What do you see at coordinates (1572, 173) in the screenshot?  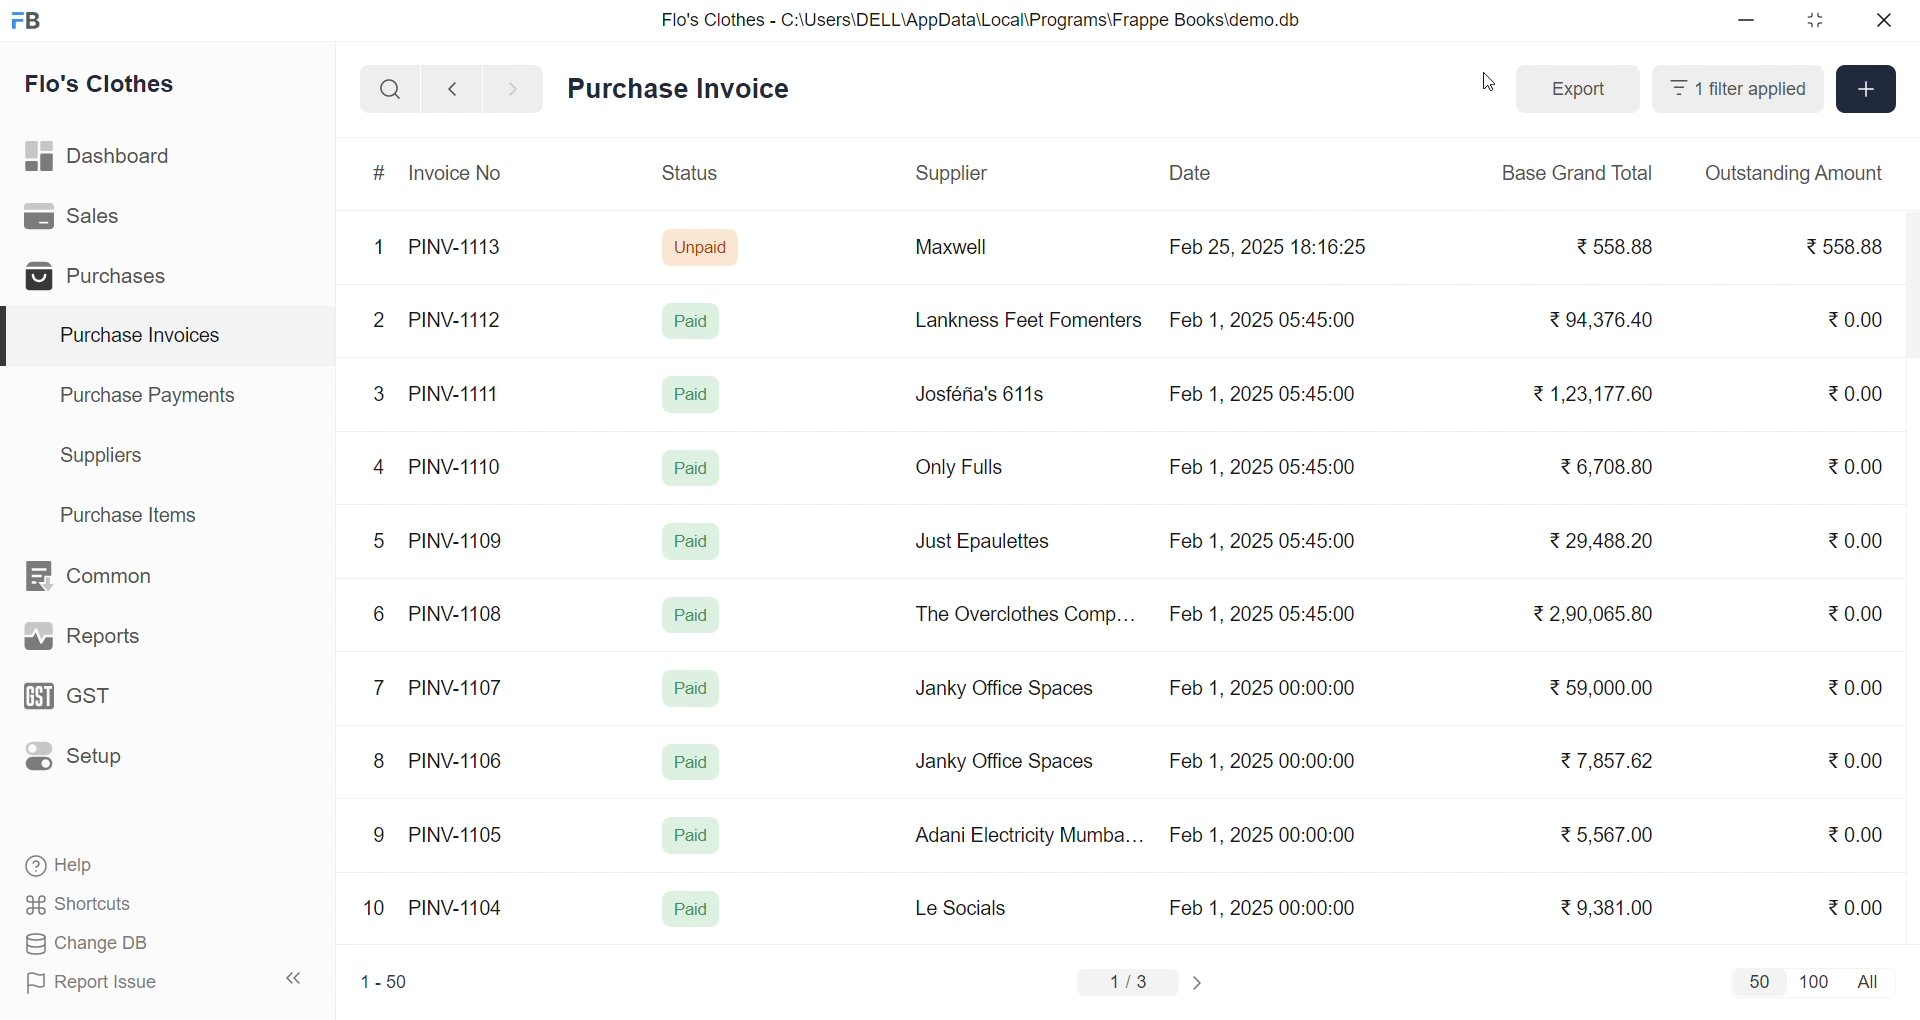 I see `Base Grand Total` at bounding box center [1572, 173].